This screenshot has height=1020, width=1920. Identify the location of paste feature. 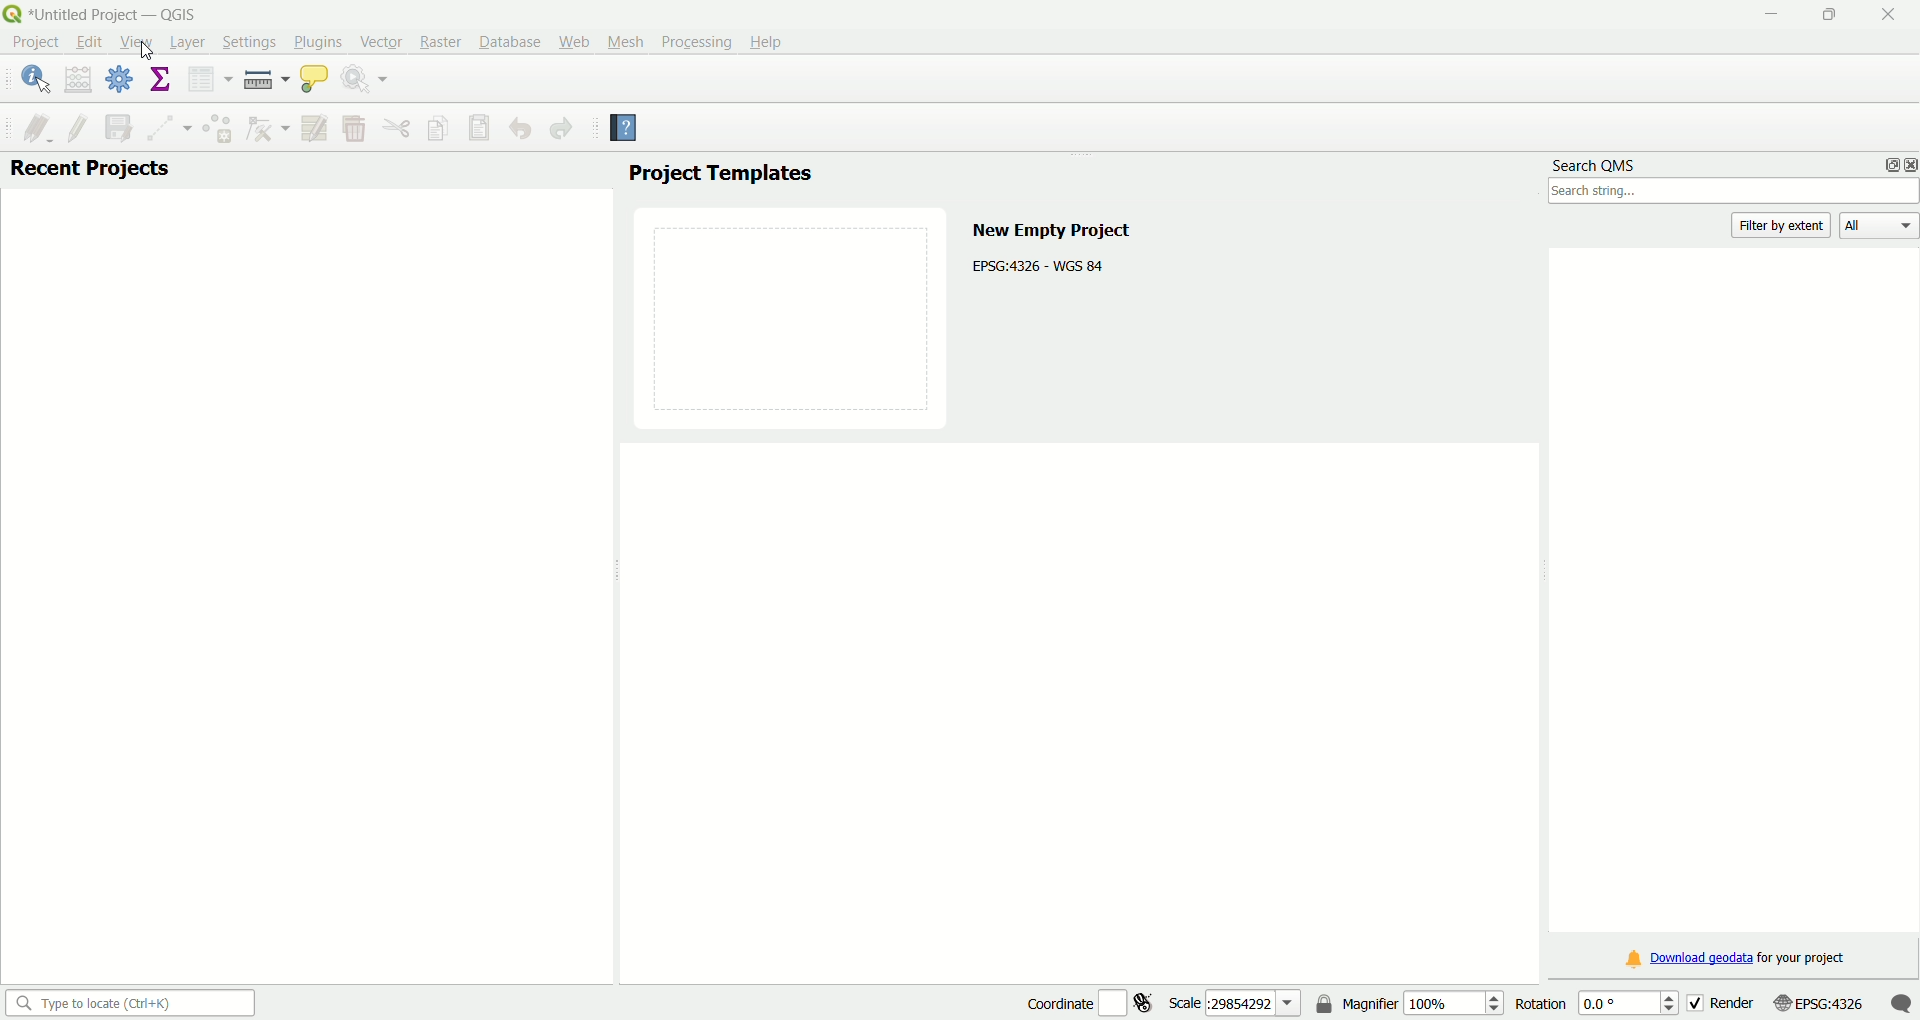
(480, 128).